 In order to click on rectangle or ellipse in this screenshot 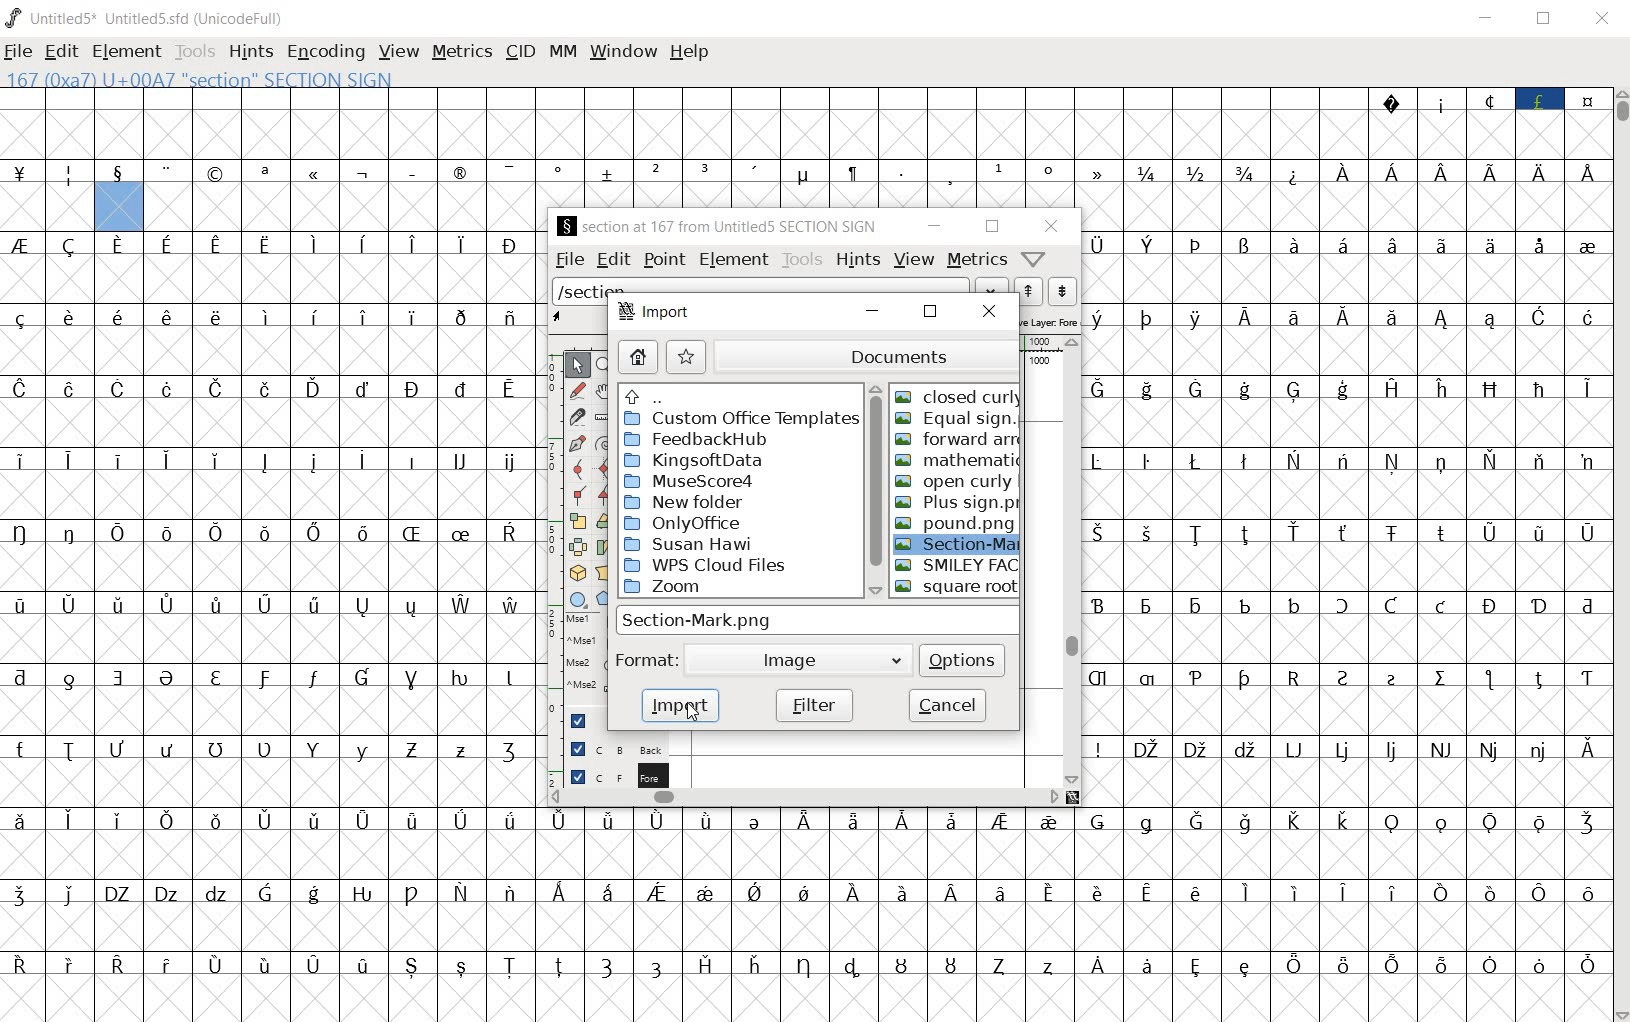, I will do `click(578, 600)`.